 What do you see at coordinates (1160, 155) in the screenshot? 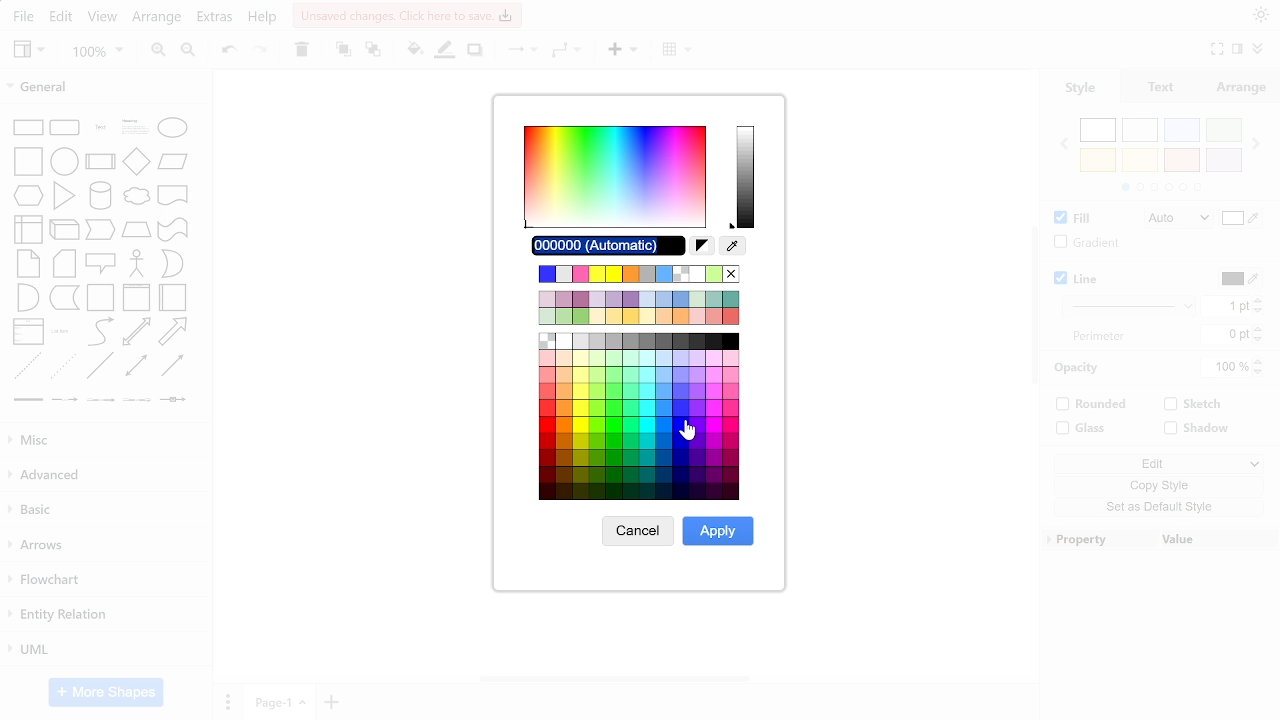
I see `colors` at bounding box center [1160, 155].